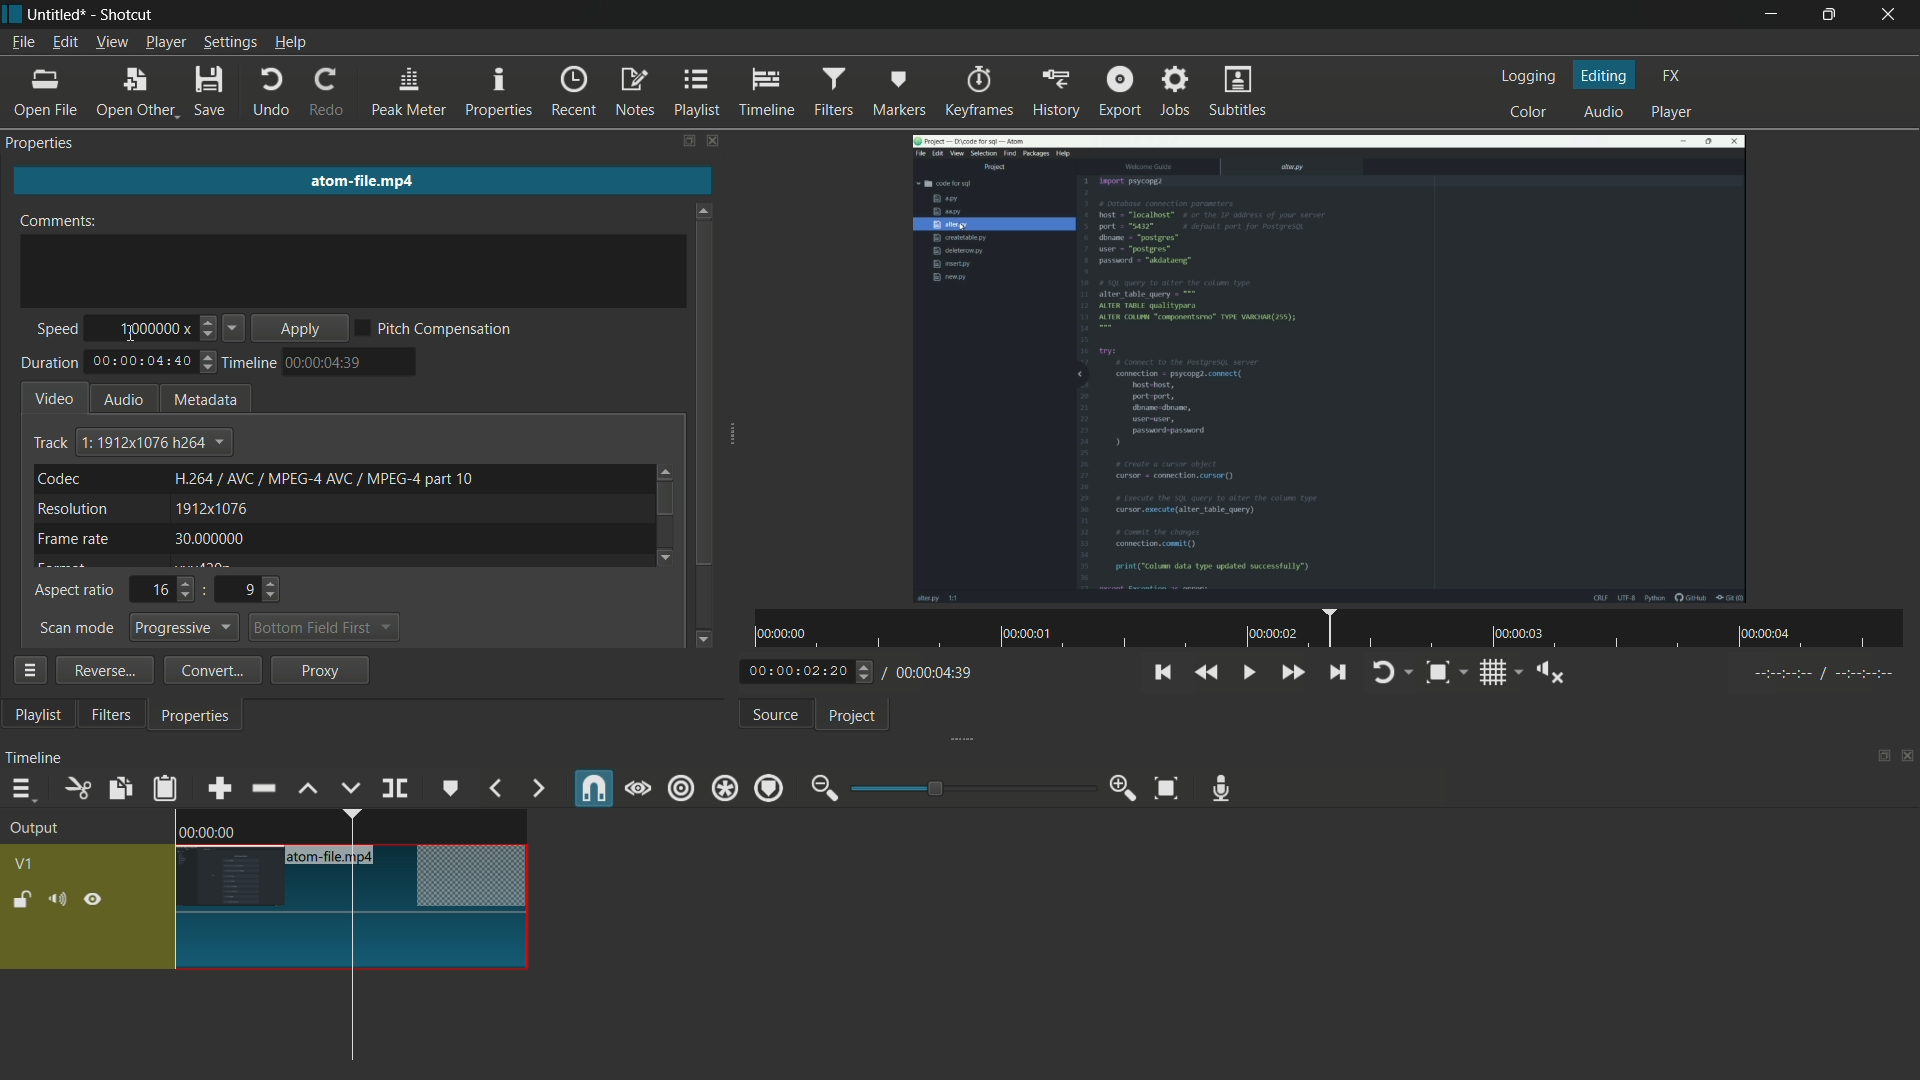 The image size is (1920, 1080). What do you see at coordinates (1529, 113) in the screenshot?
I see `color` at bounding box center [1529, 113].